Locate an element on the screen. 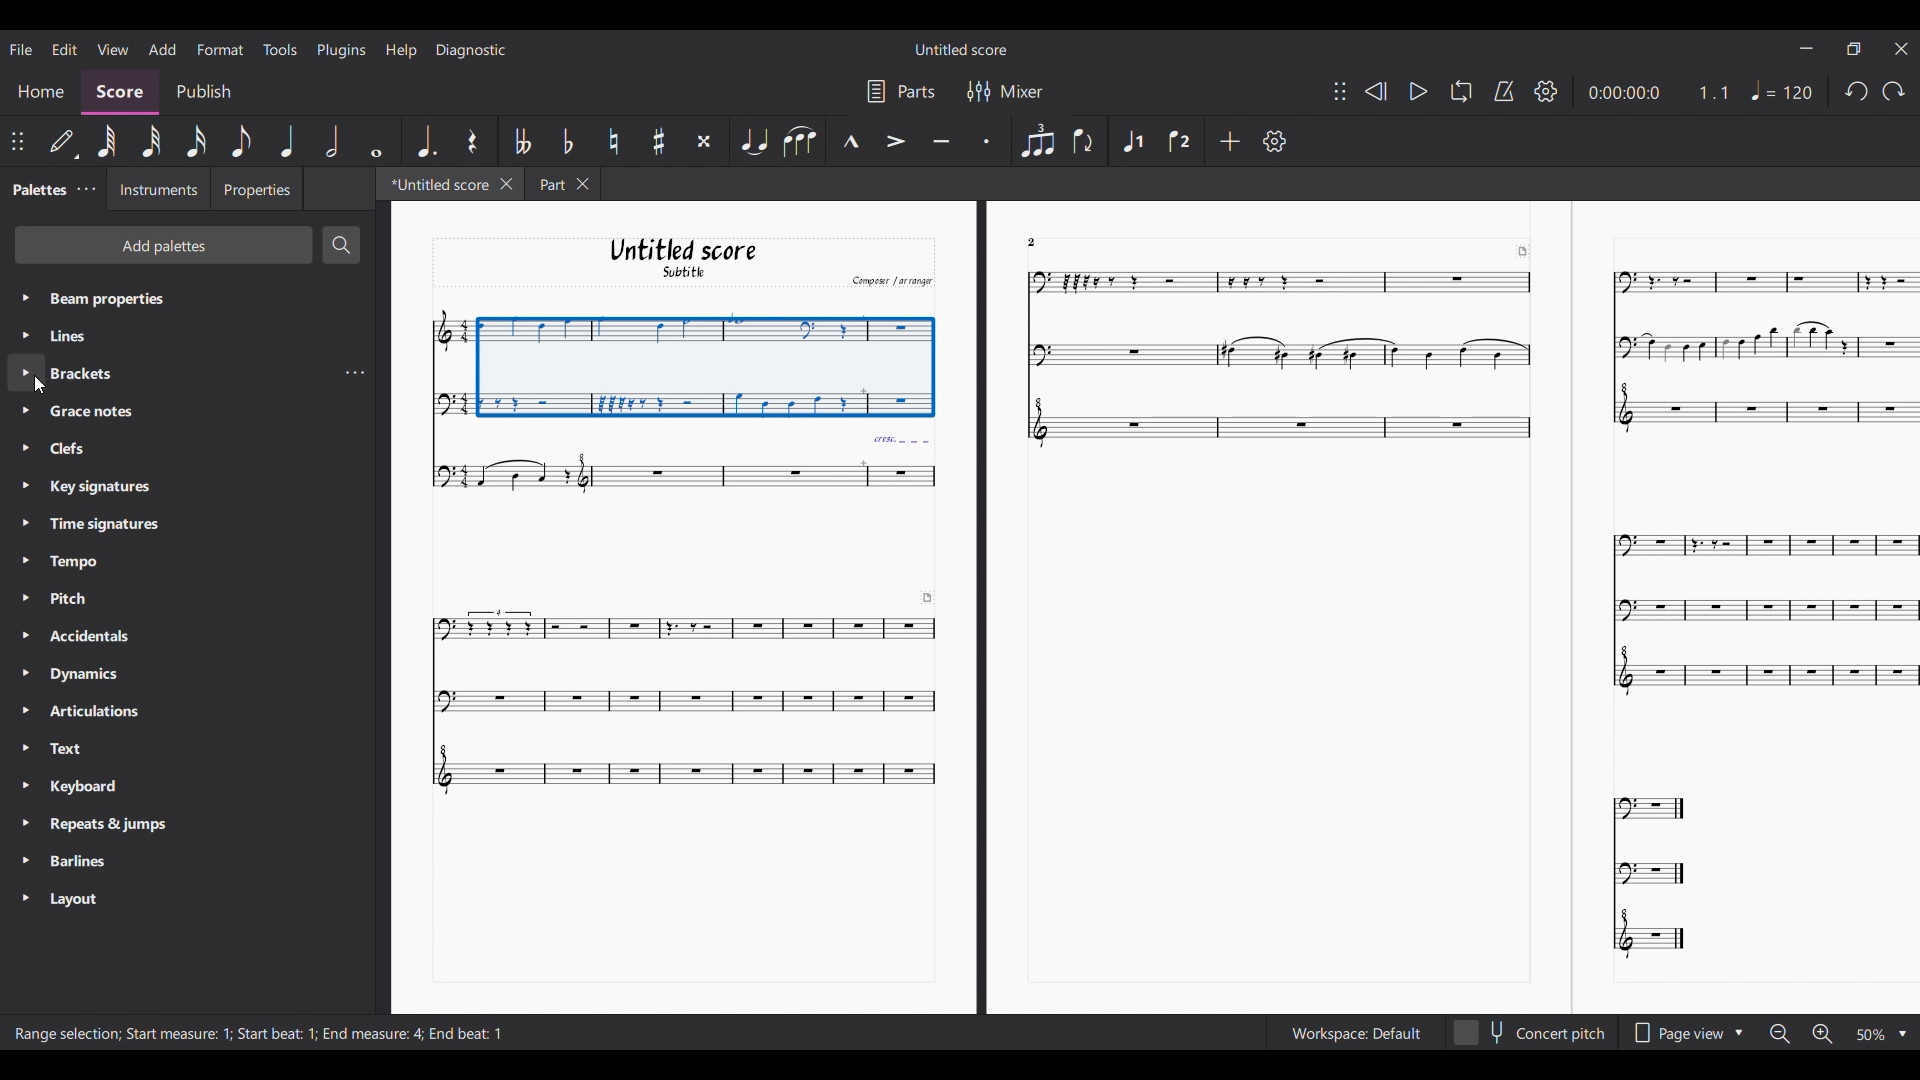 This screenshot has height=1080, width=1920. Staccato is located at coordinates (985, 140).